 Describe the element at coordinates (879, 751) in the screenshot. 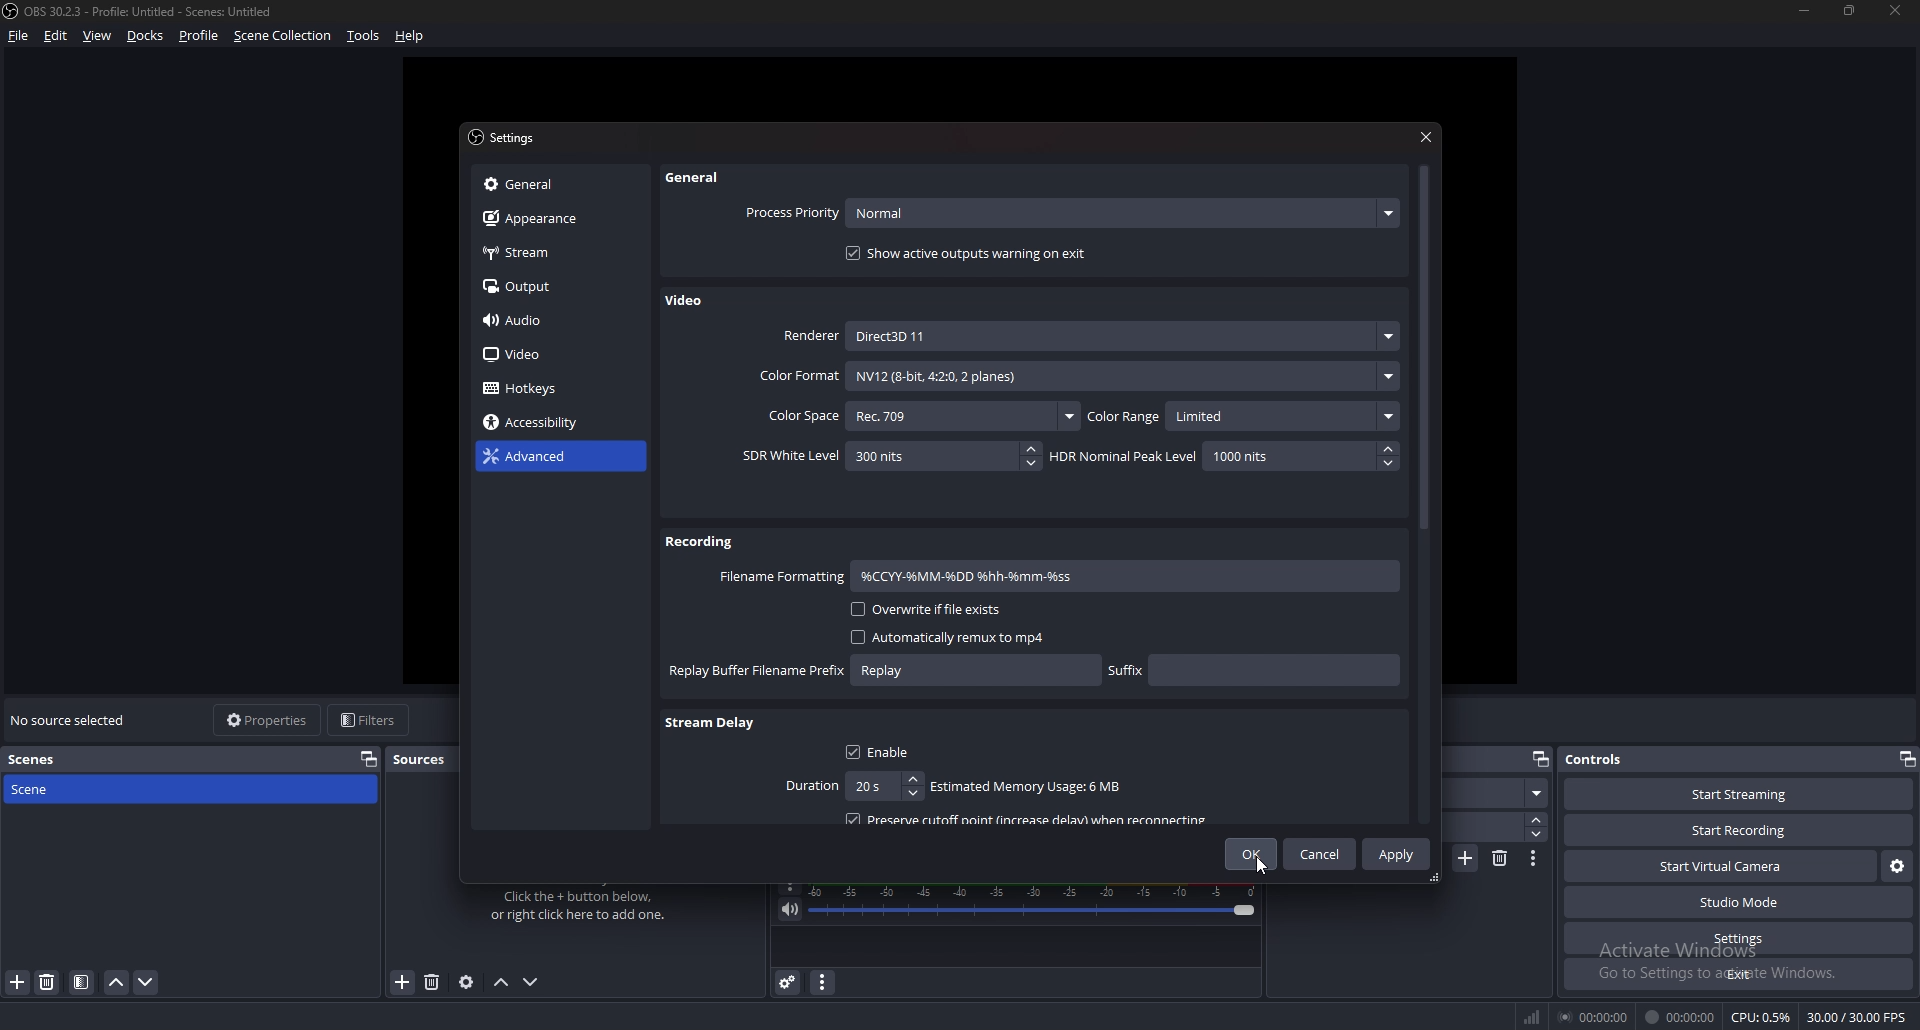

I see `enable` at that location.